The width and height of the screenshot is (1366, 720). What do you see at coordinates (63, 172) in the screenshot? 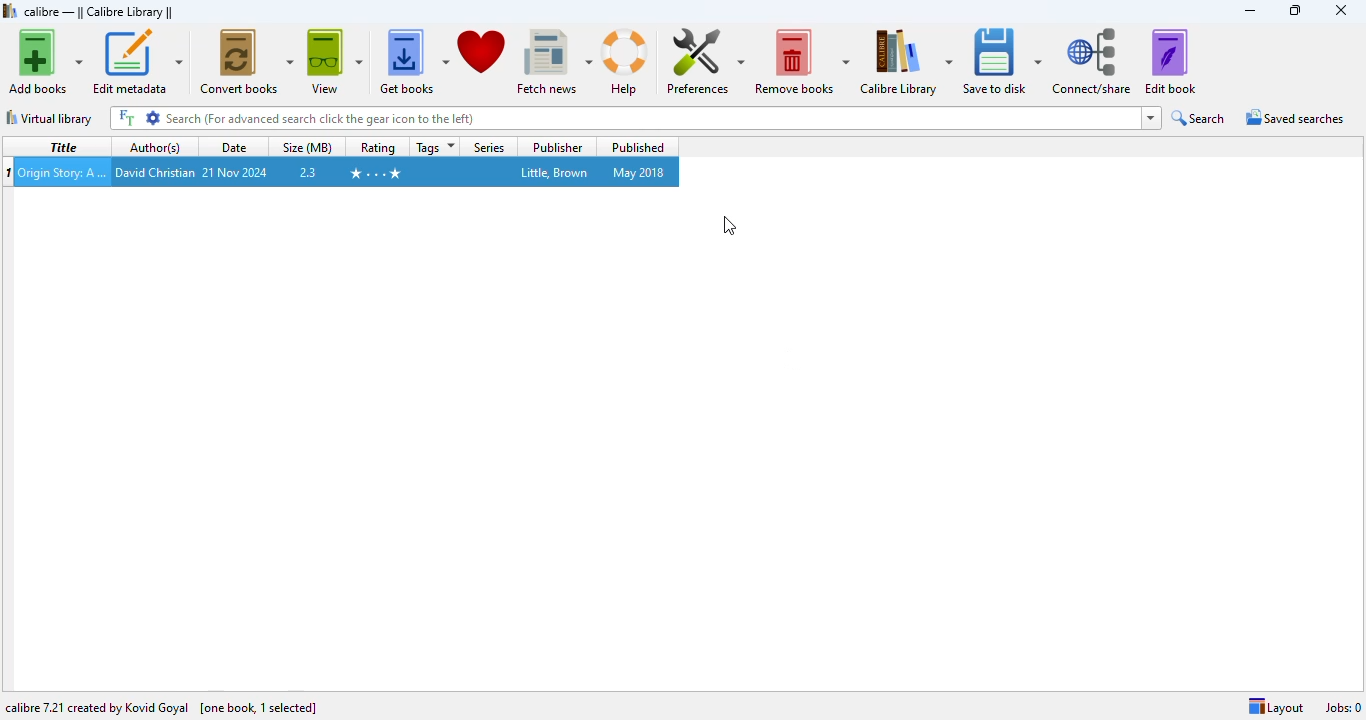
I see `Origin Story: A Big History of Everything` at bounding box center [63, 172].